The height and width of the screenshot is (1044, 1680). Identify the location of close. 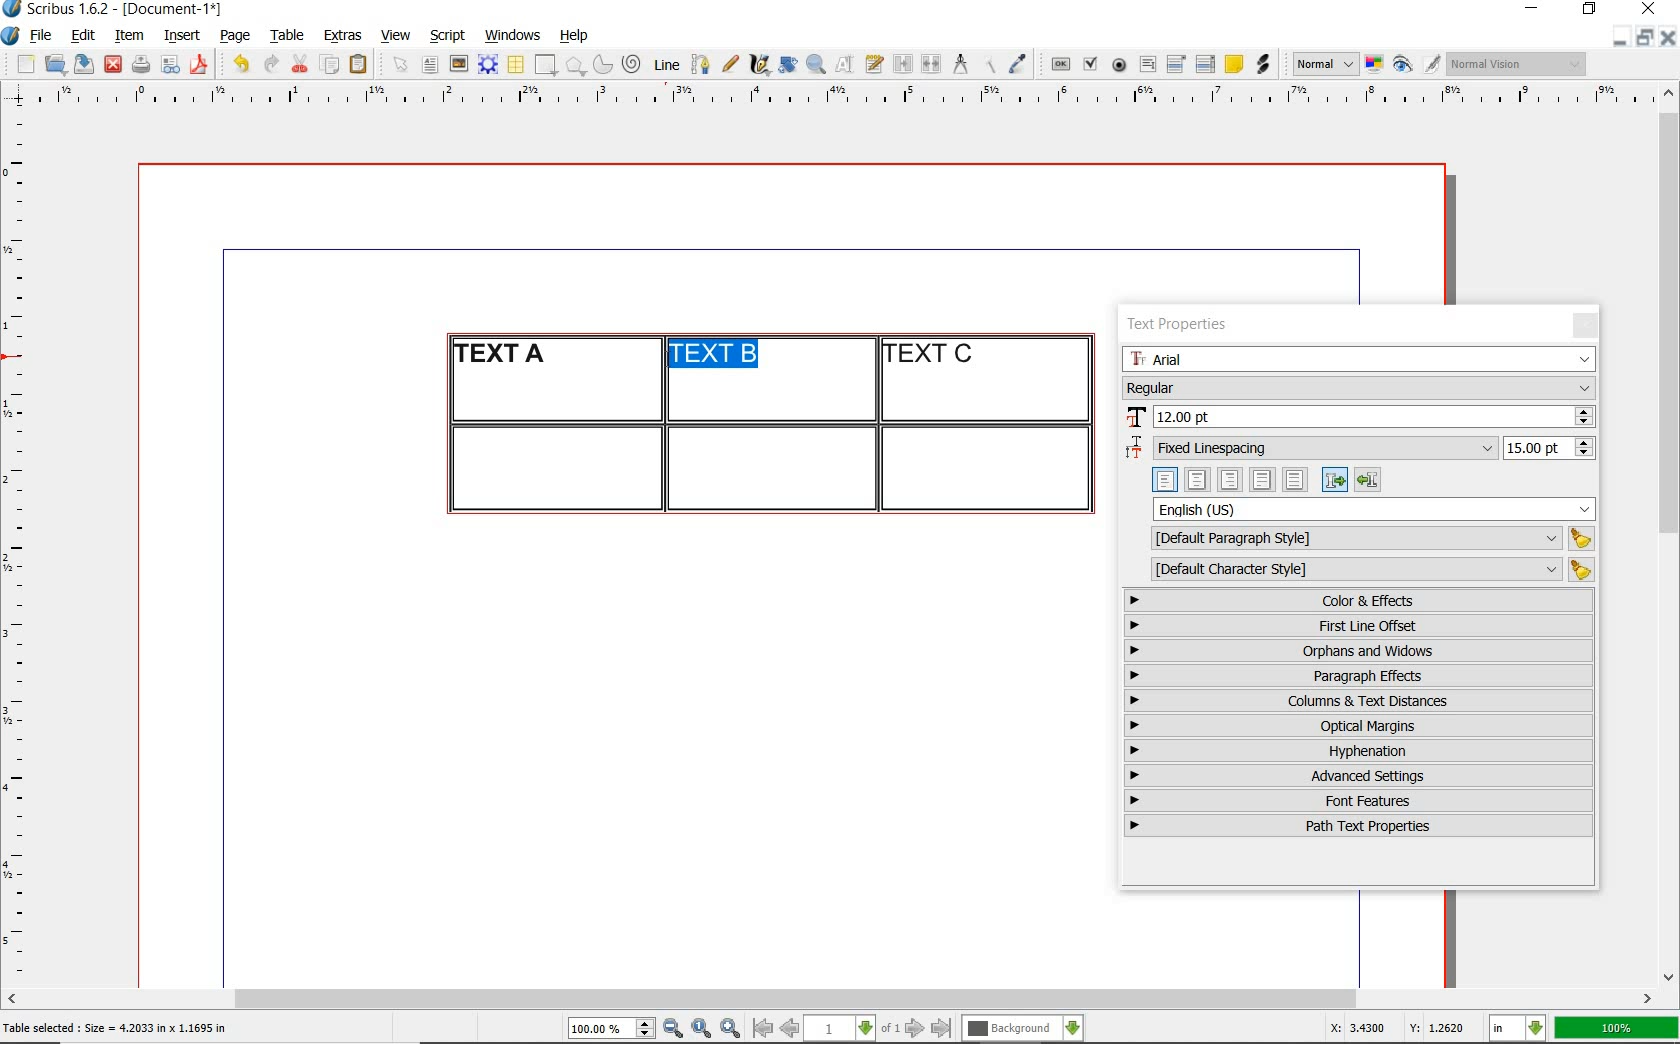
(113, 65).